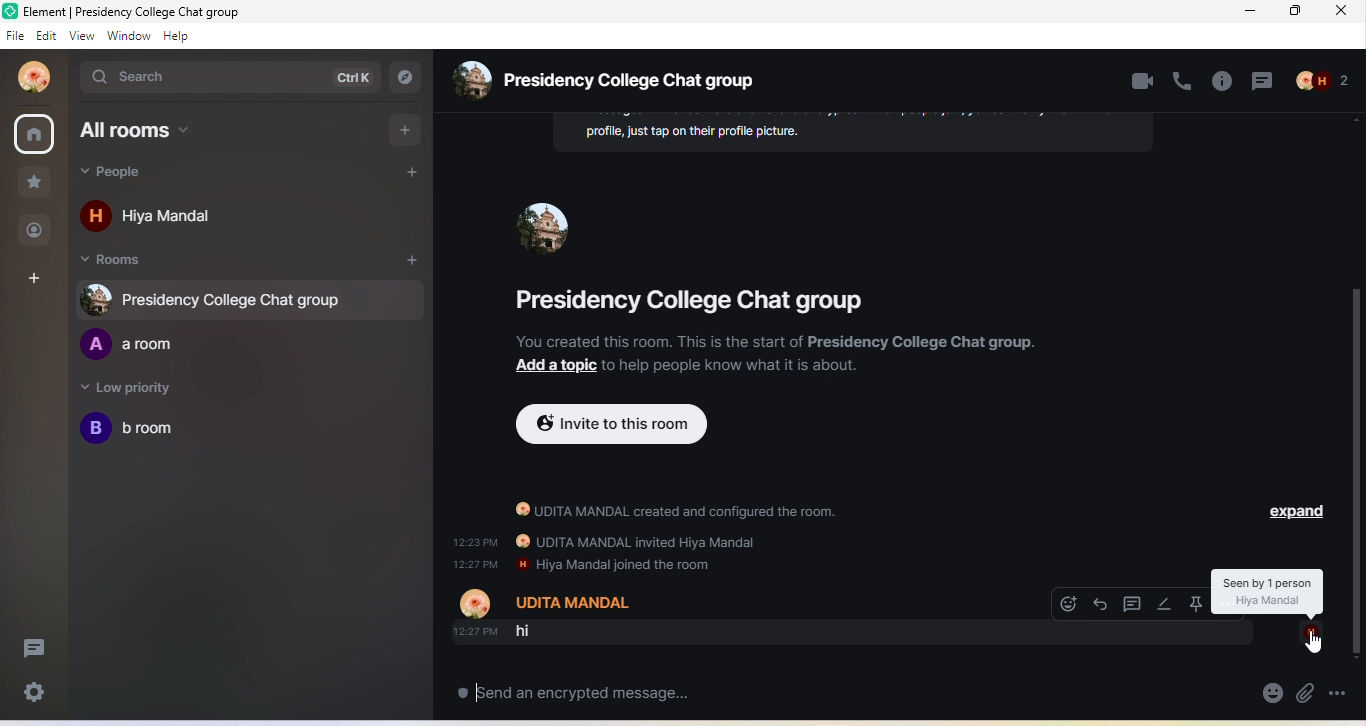 The width and height of the screenshot is (1366, 726). Describe the element at coordinates (1196, 601) in the screenshot. I see `pin` at that location.